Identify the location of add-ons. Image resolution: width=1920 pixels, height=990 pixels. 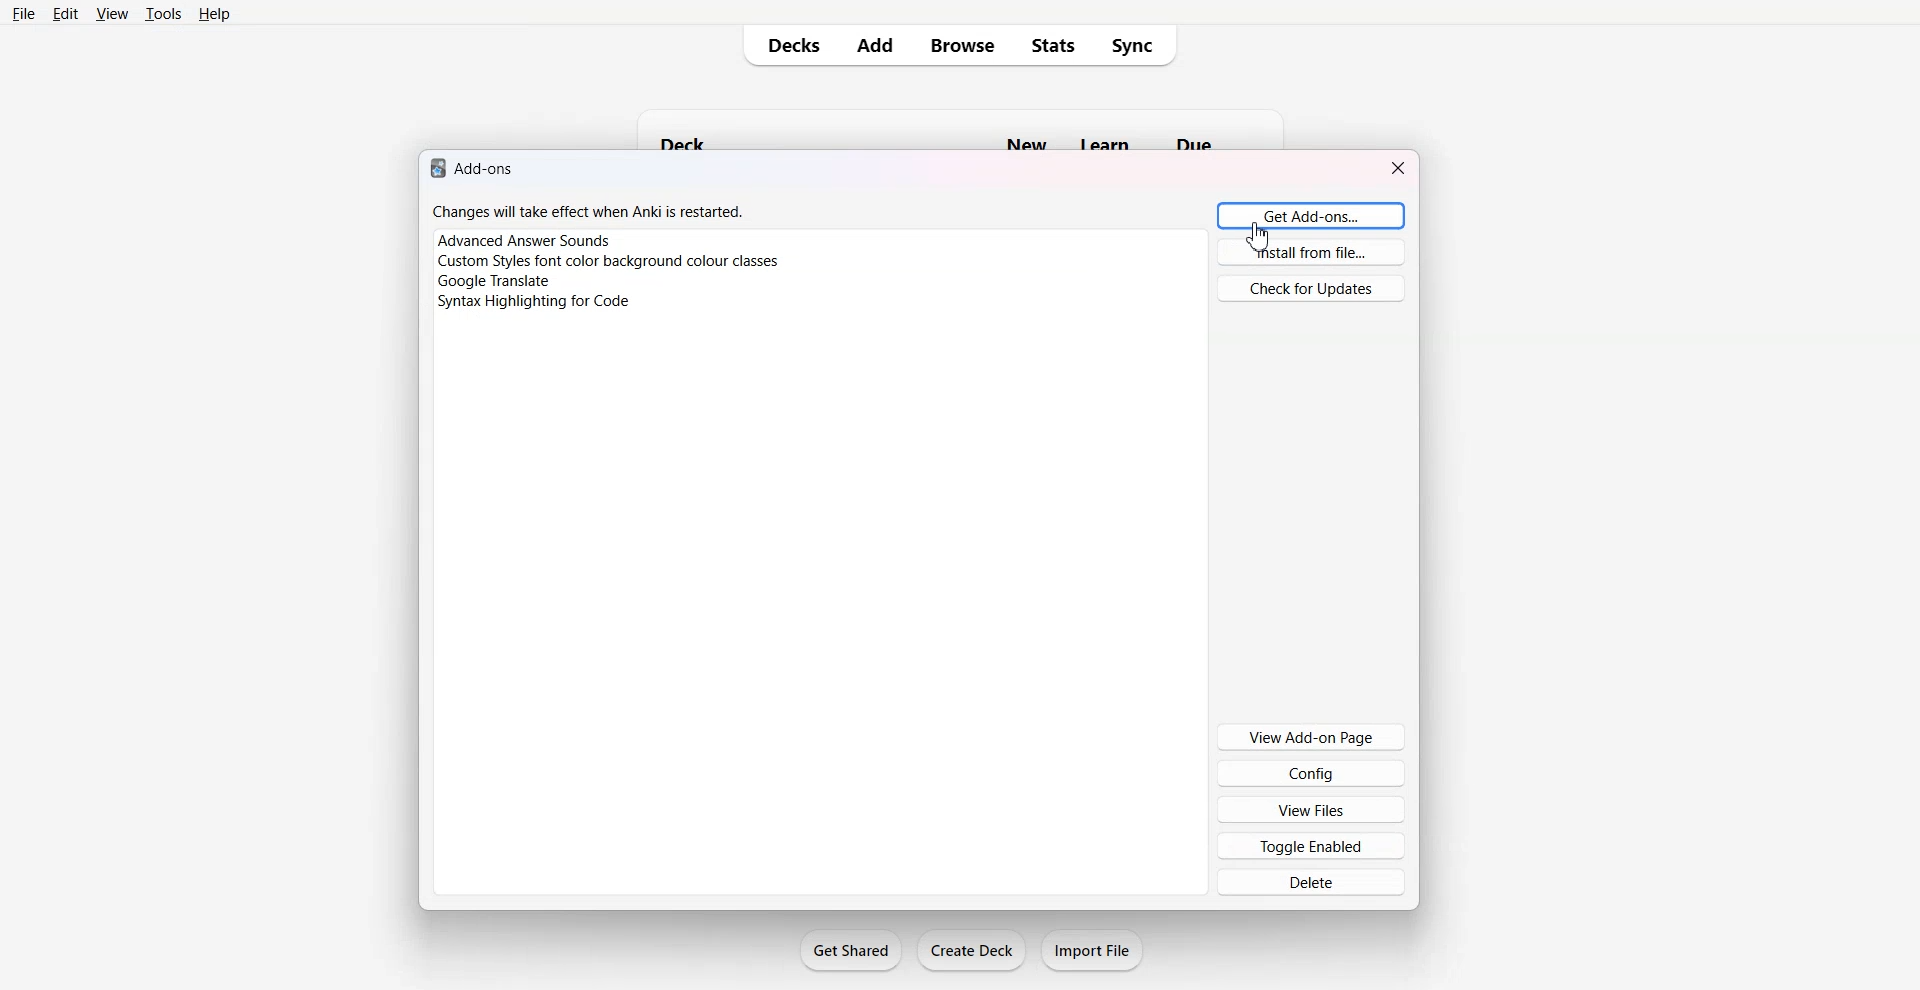
(475, 167).